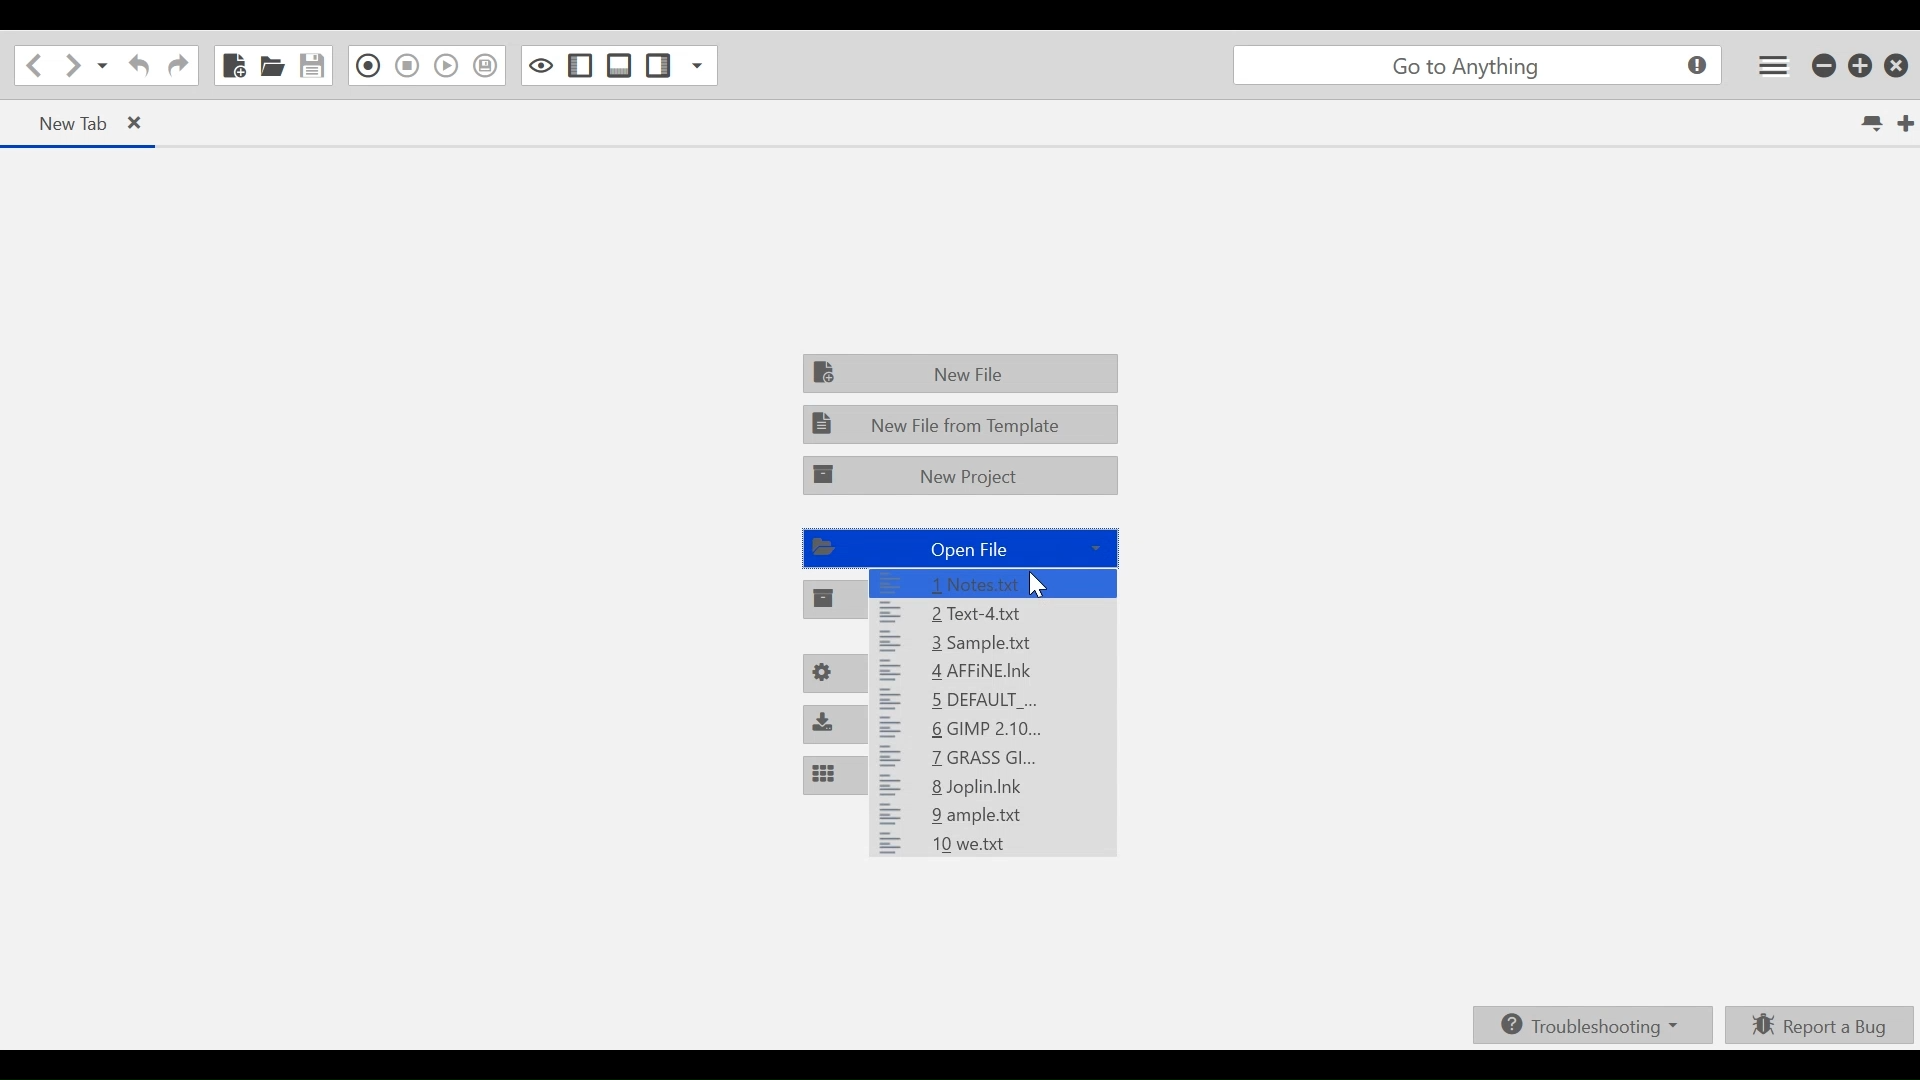 The width and height of the screenshot is (1920, 1080). Describe the element at coordinates (443, 68) in the screenshot. I see `Play Last Macro` at that location.